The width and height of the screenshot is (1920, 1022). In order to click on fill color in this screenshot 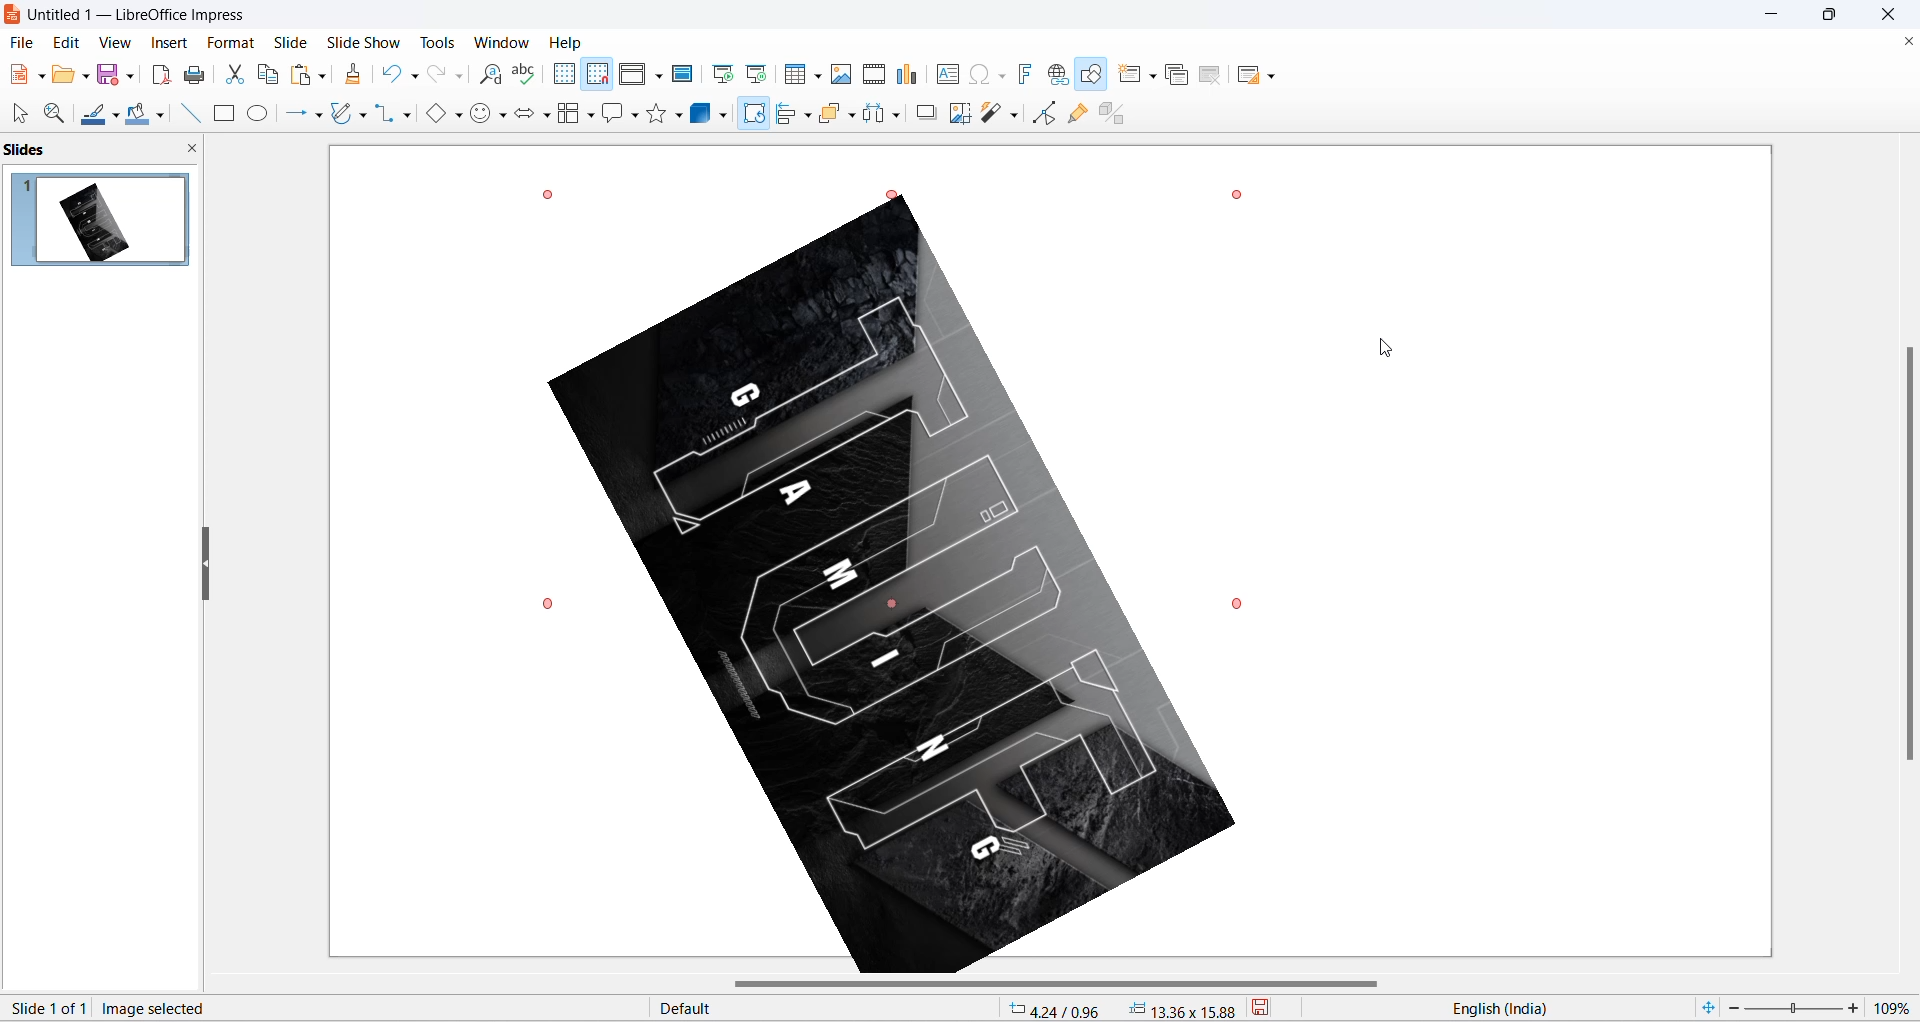, I will do `click(135, 115)`.